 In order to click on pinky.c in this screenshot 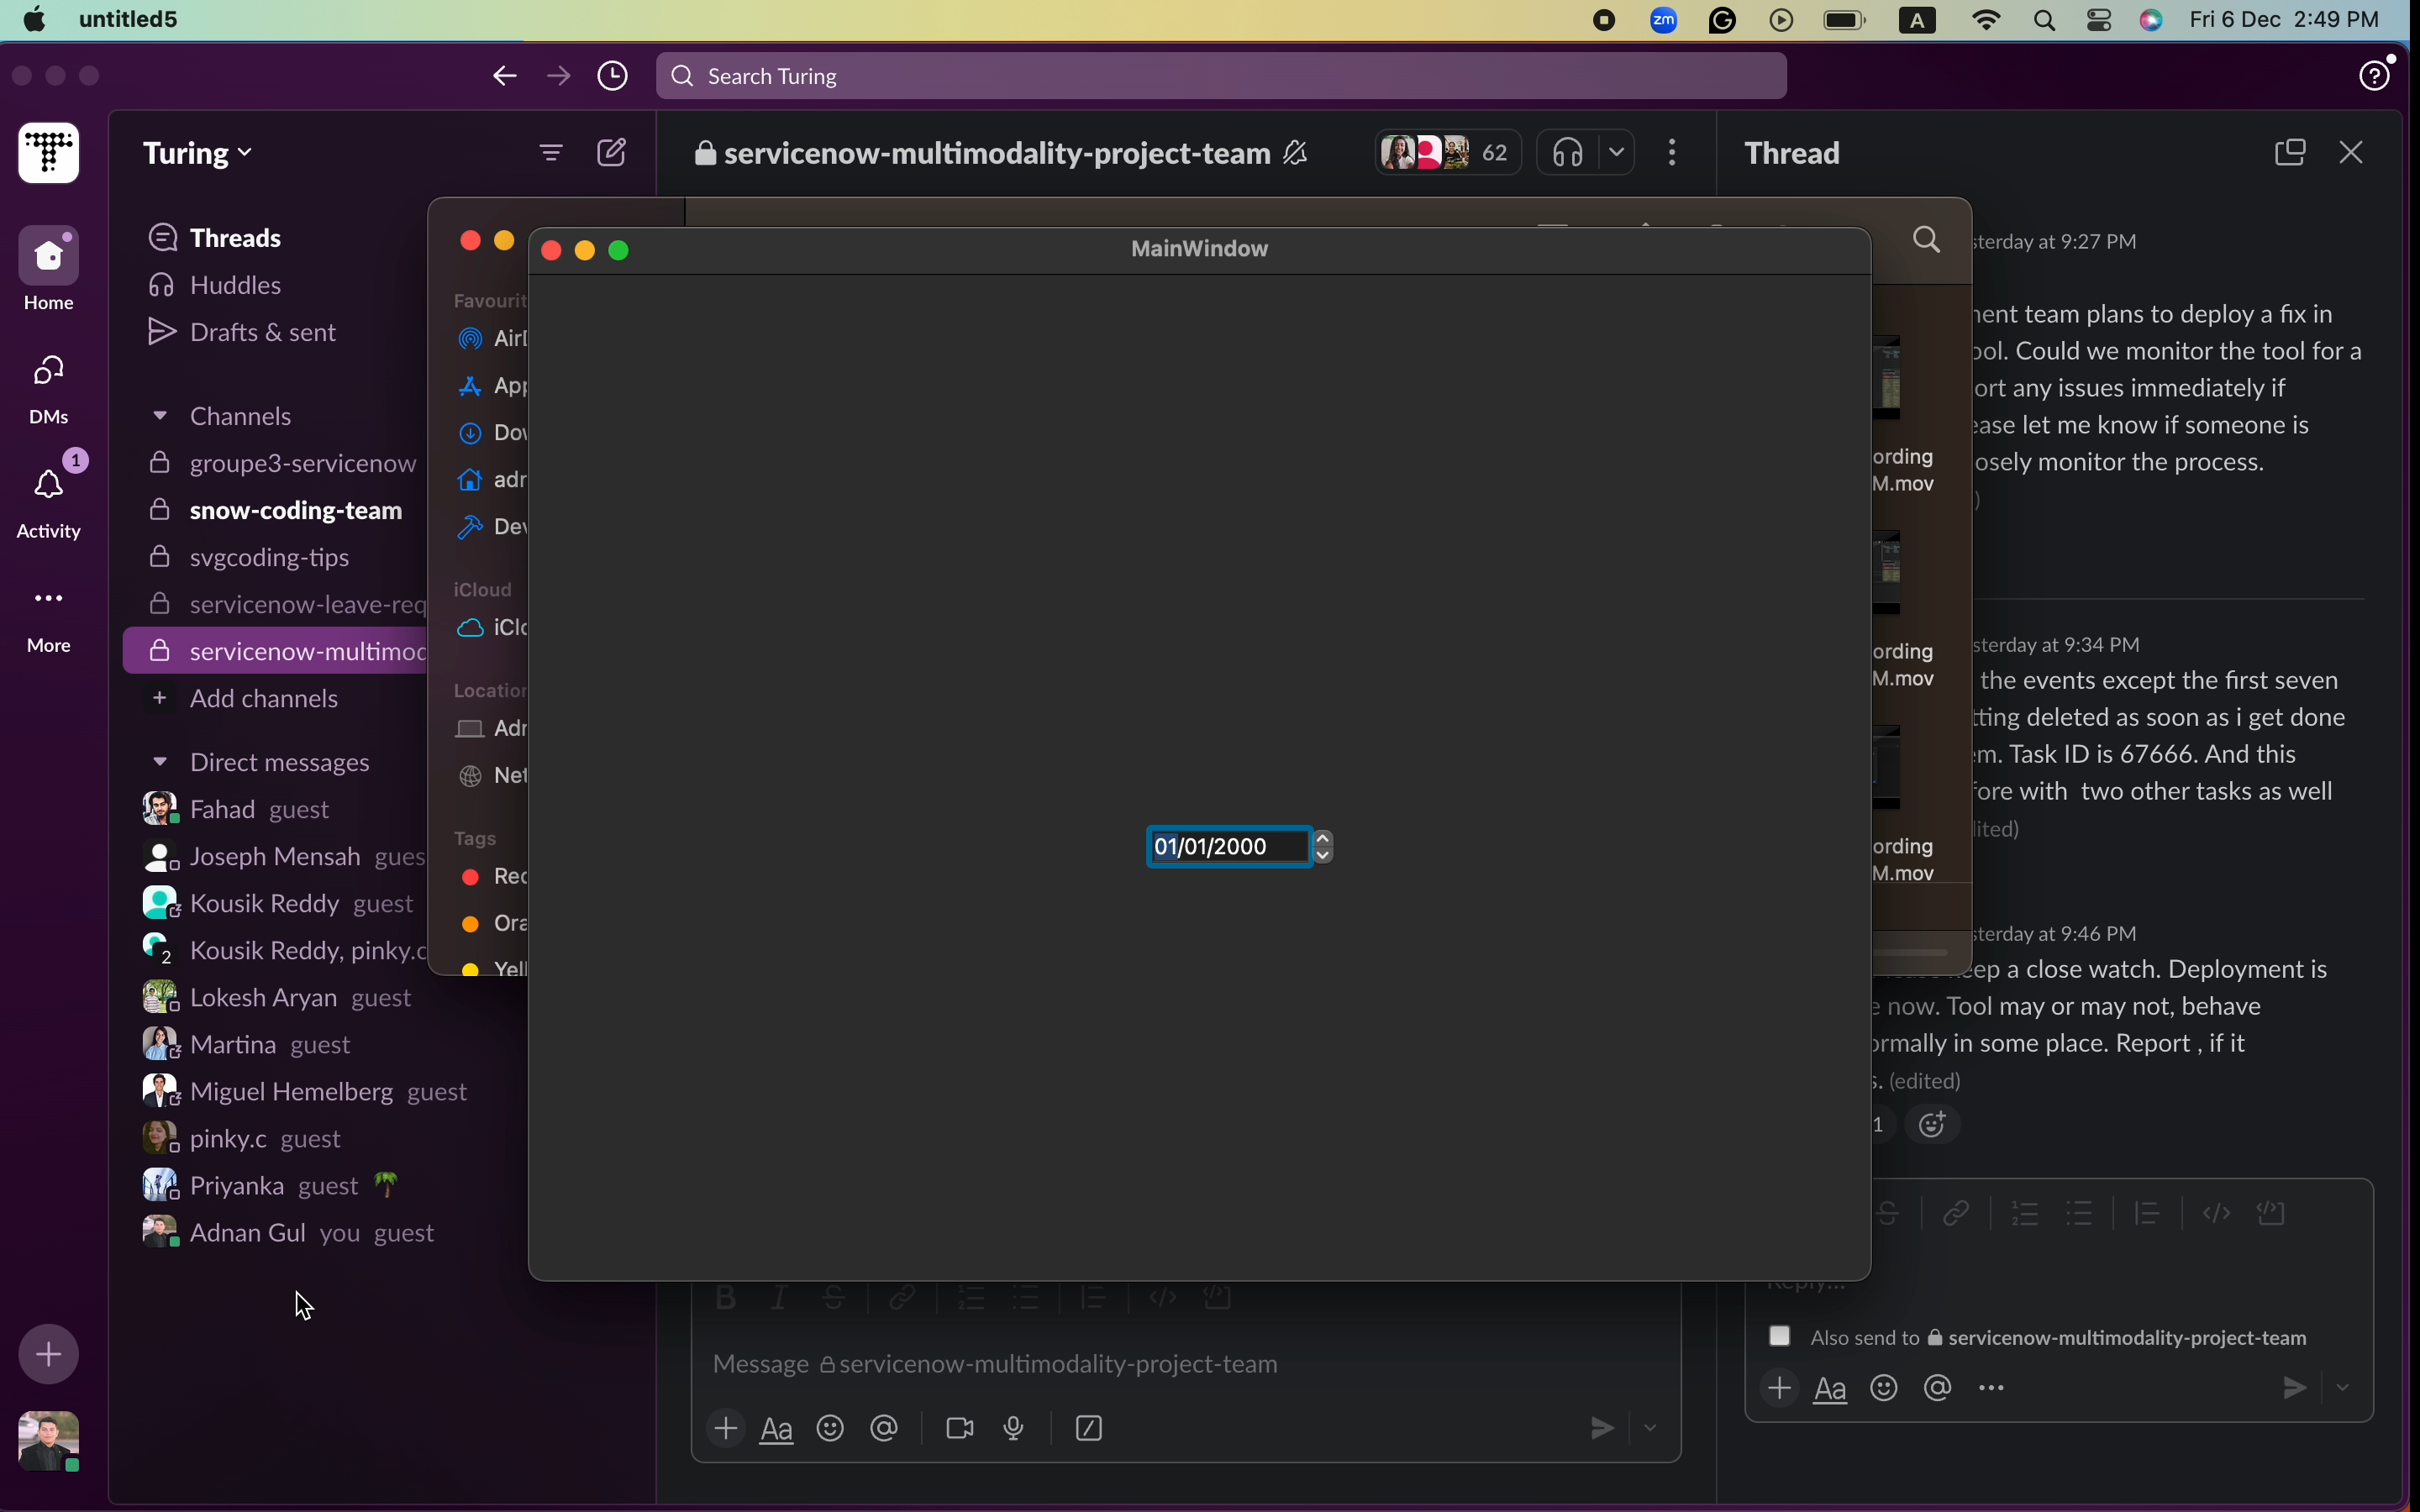, I will do `click(255, 1137)`.